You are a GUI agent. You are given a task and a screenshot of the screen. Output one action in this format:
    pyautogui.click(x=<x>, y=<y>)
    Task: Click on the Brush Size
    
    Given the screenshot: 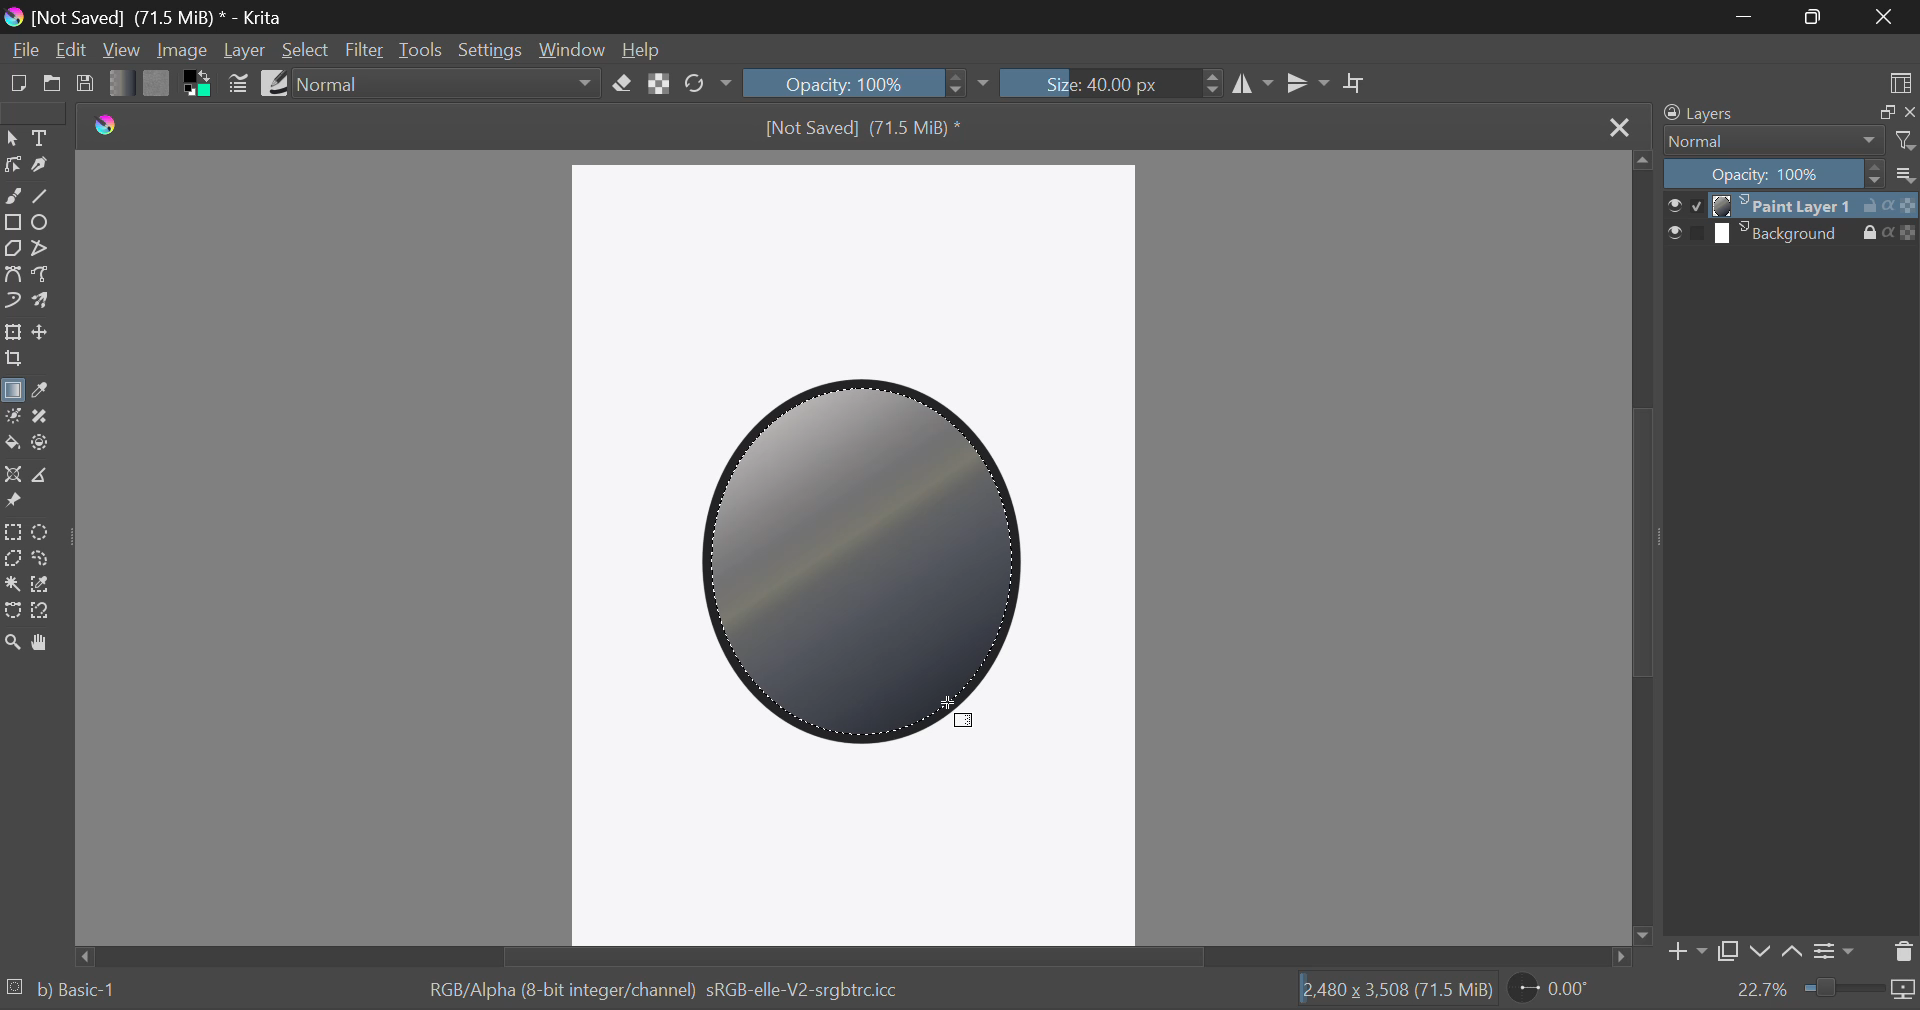 What is the action you would take?
    pyautogui.click(x=1115, y=82)
    